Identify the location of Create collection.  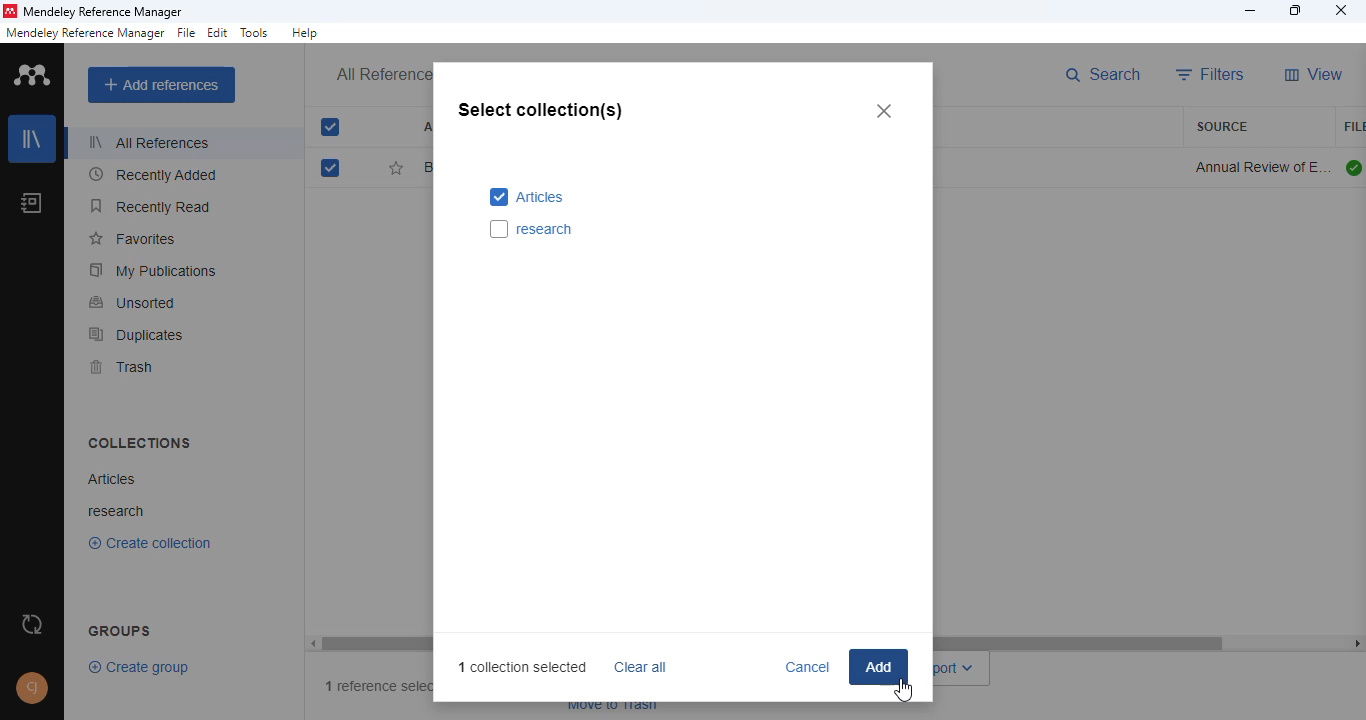
(149, 546).